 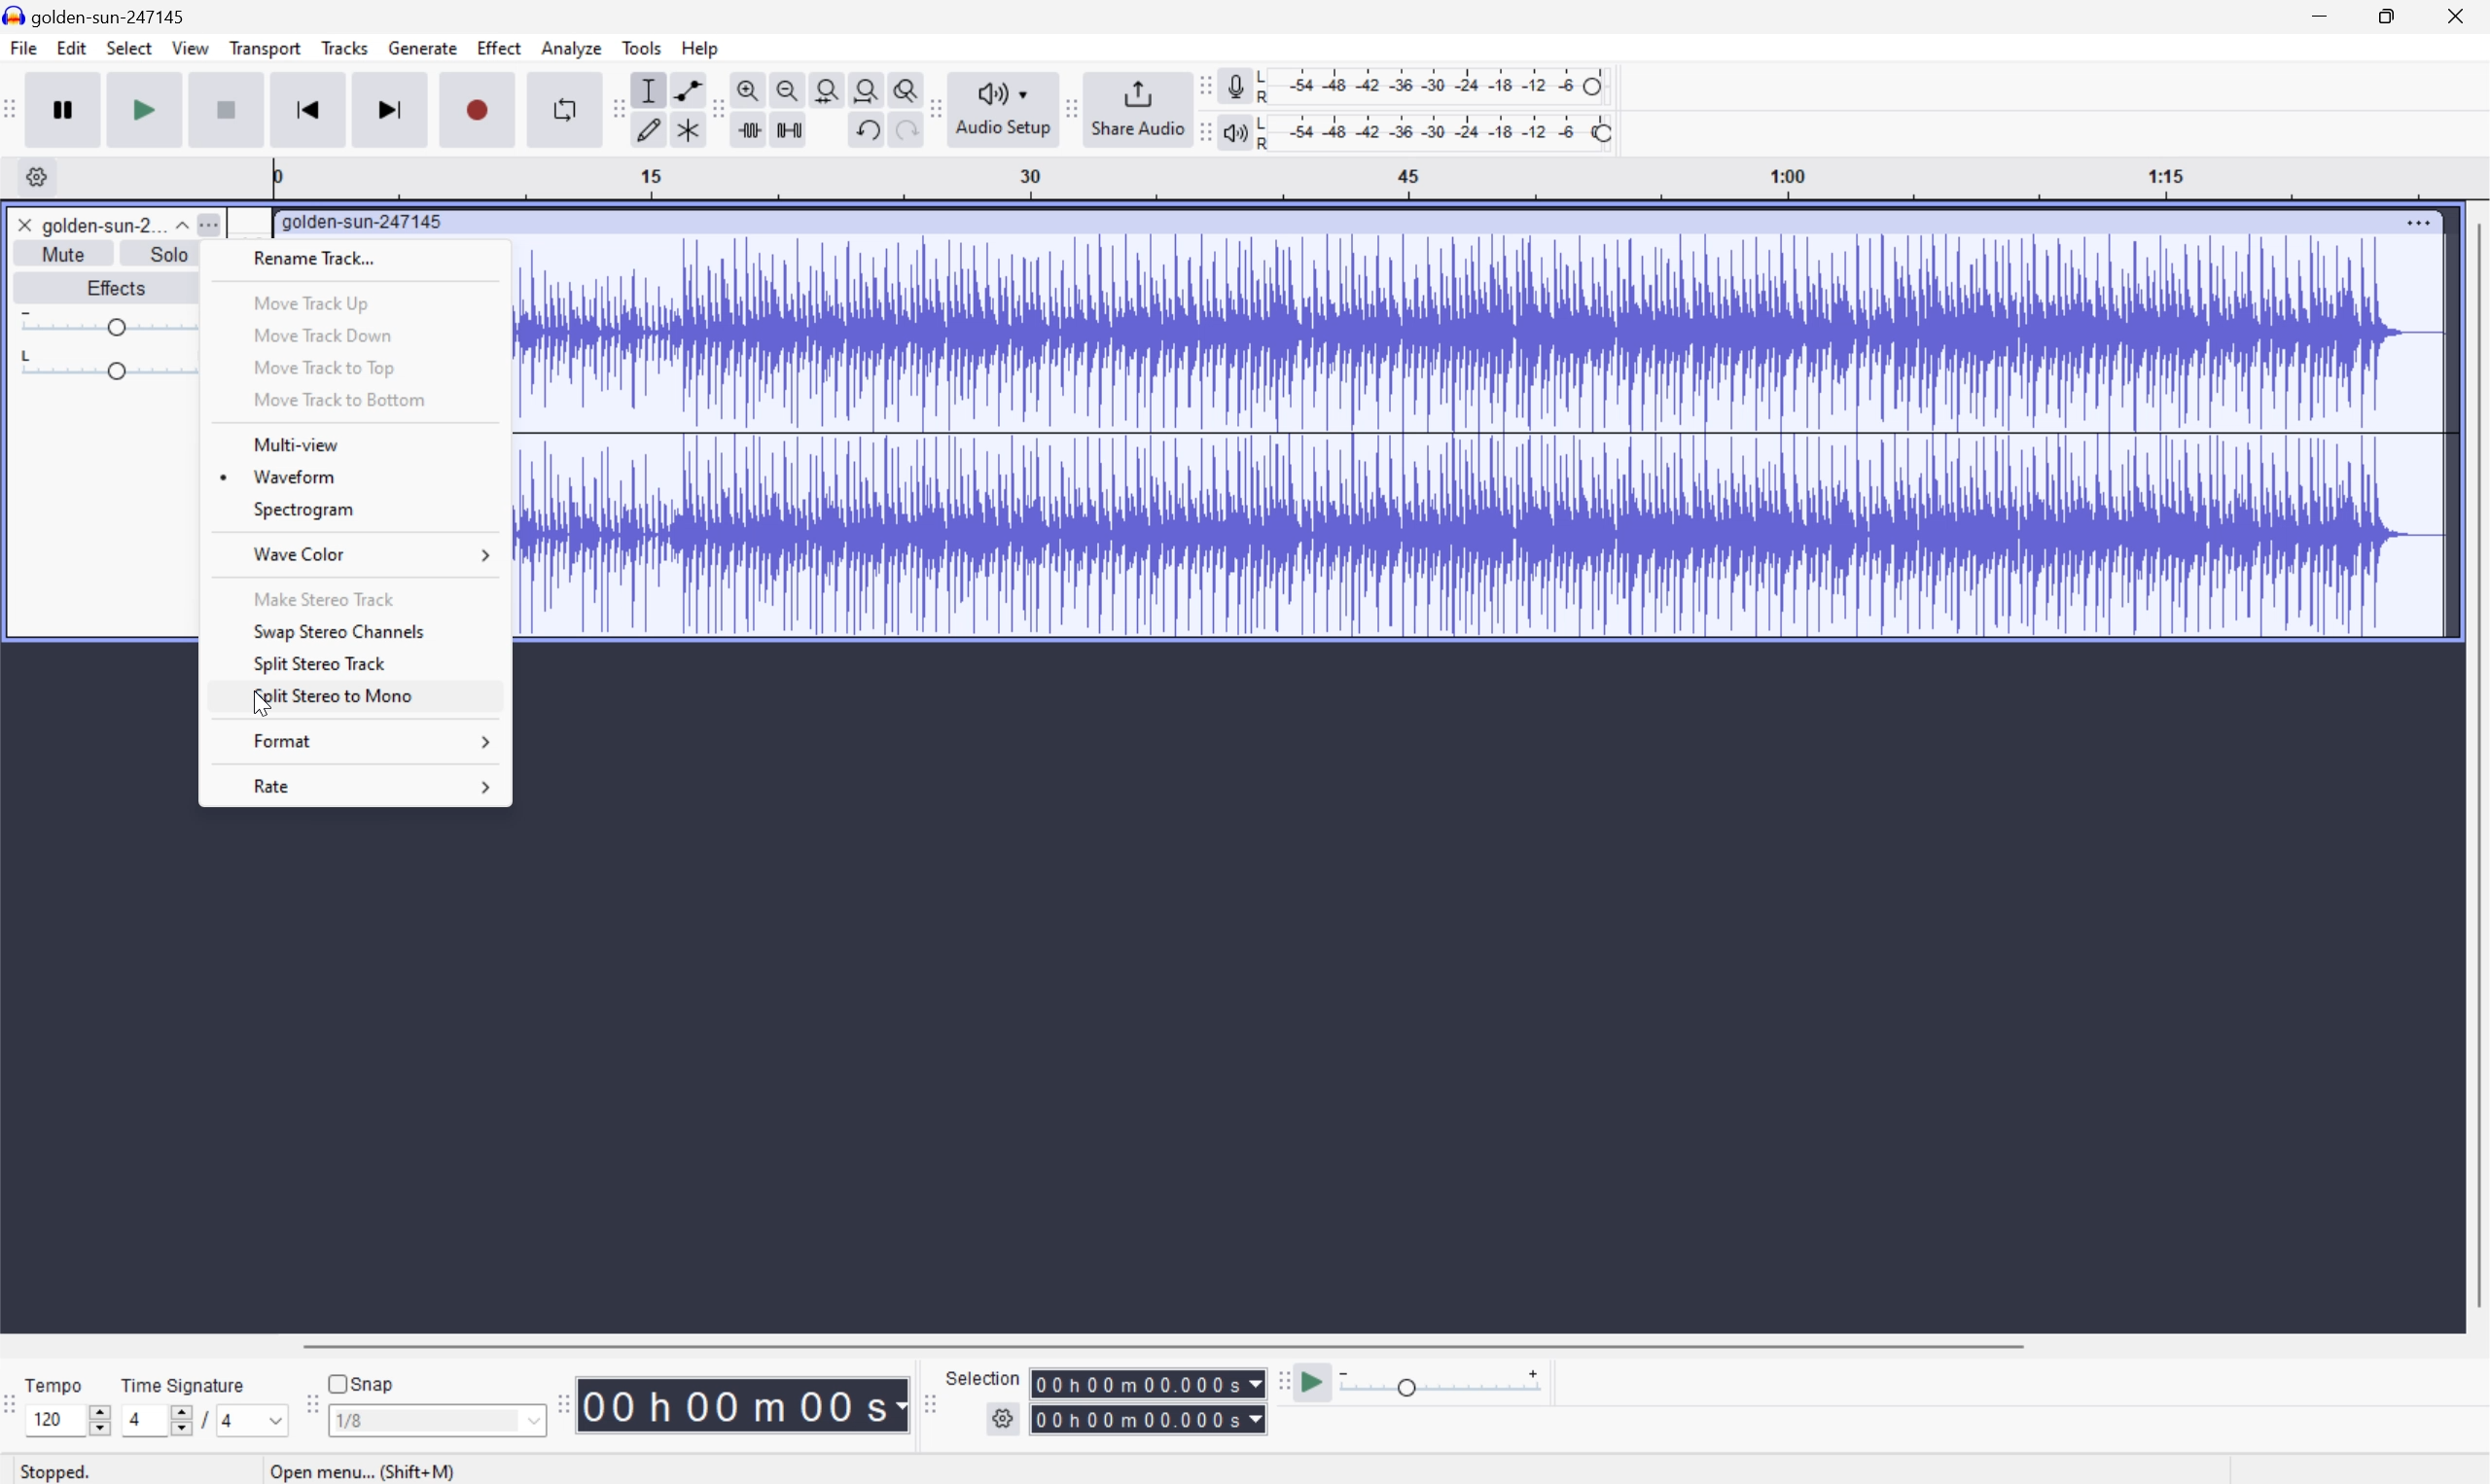 What do you see at coordinates (1200, 123) in the screenshot?
I see `Audacity playback meter toolbar` at bounding box center [1200, 123].